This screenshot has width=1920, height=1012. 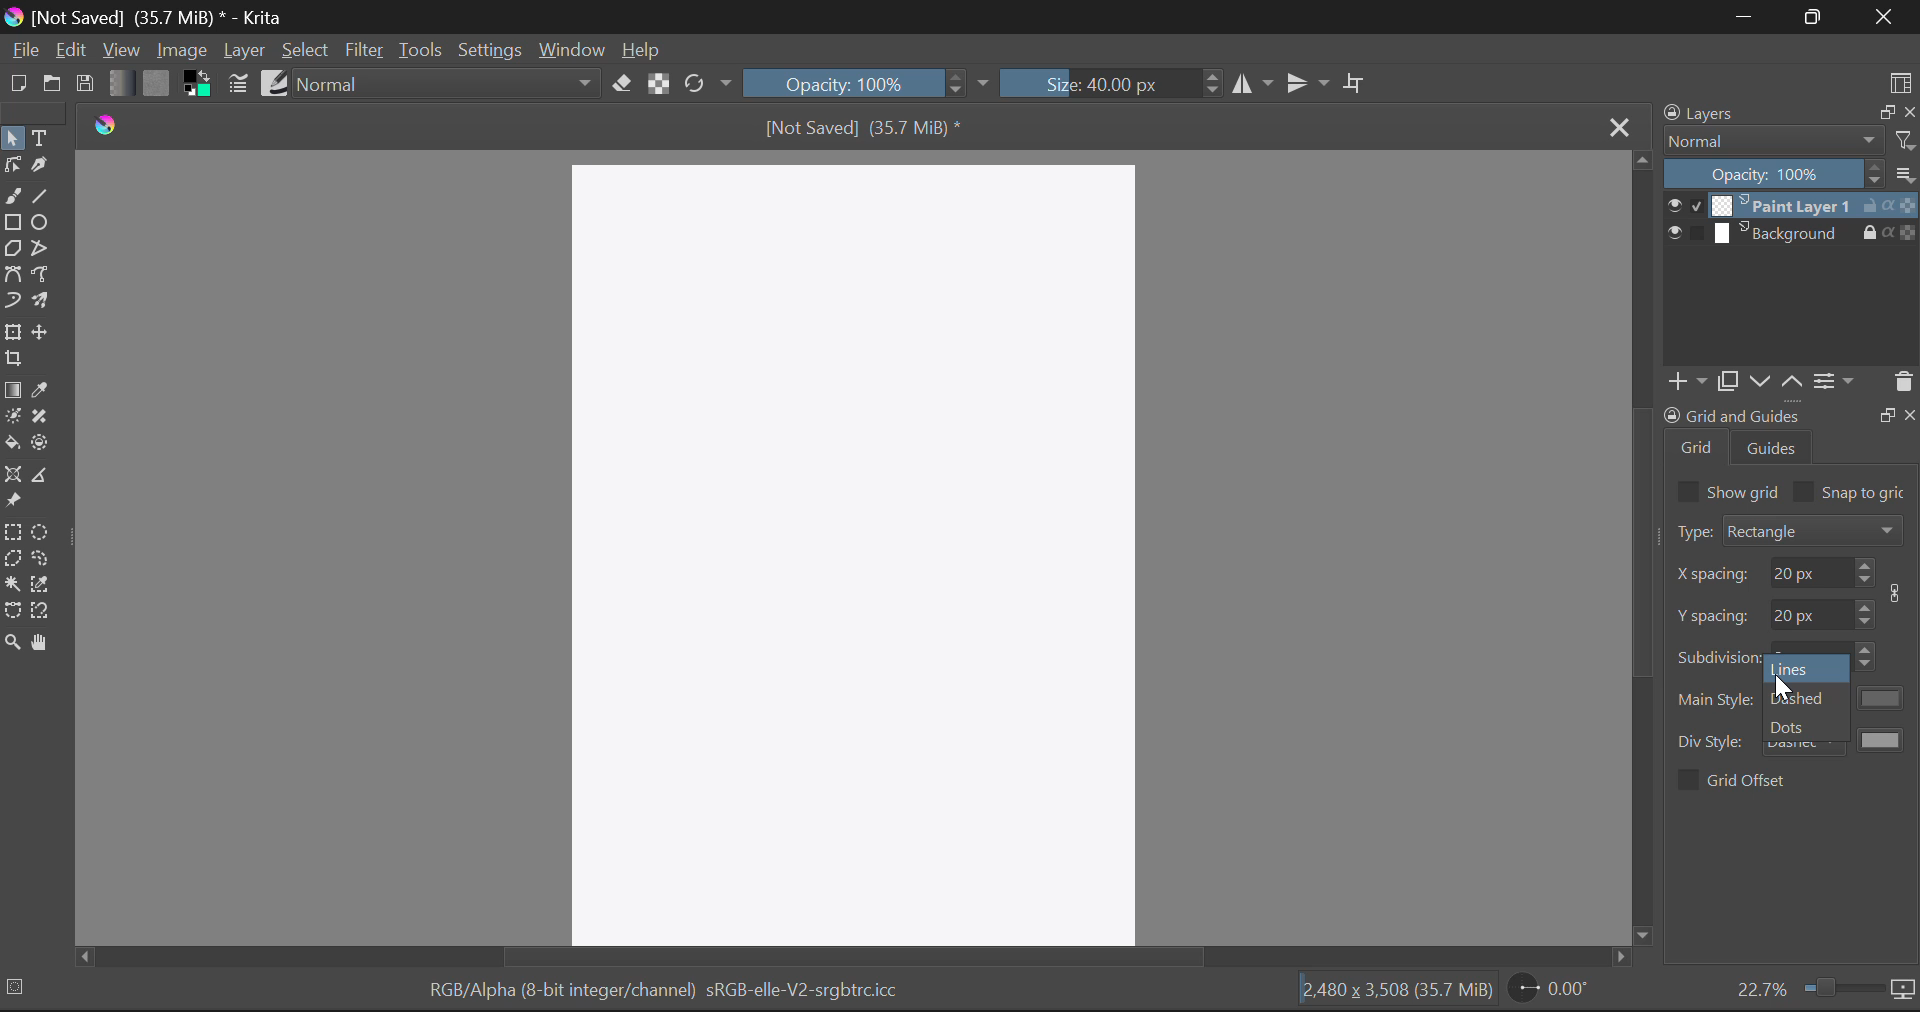 I want to click on Calligraphic Tool, so click(x=43, y=170).